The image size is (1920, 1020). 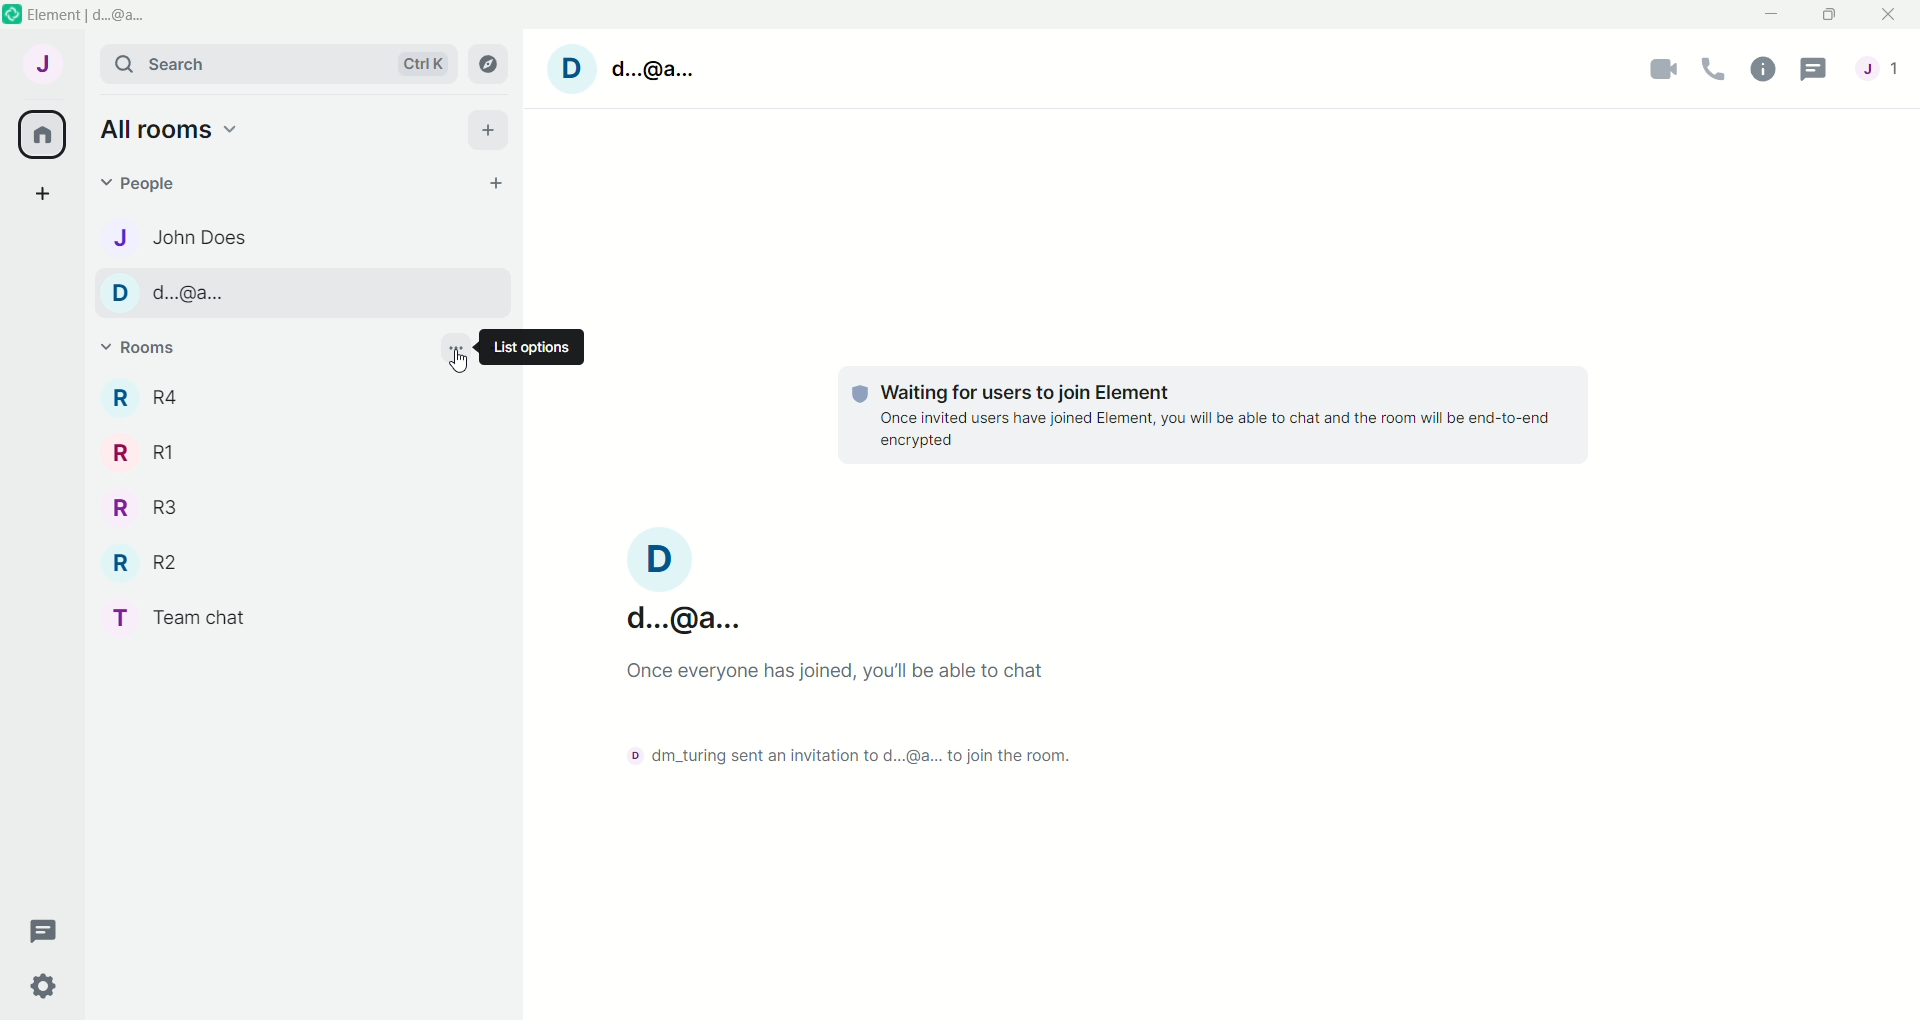 What do you see at coordinates (859, 754) in the screenshot?
I see `D dm_turing sent an invitation to d...@a... to join the room.` at bounding box center [859, 754].